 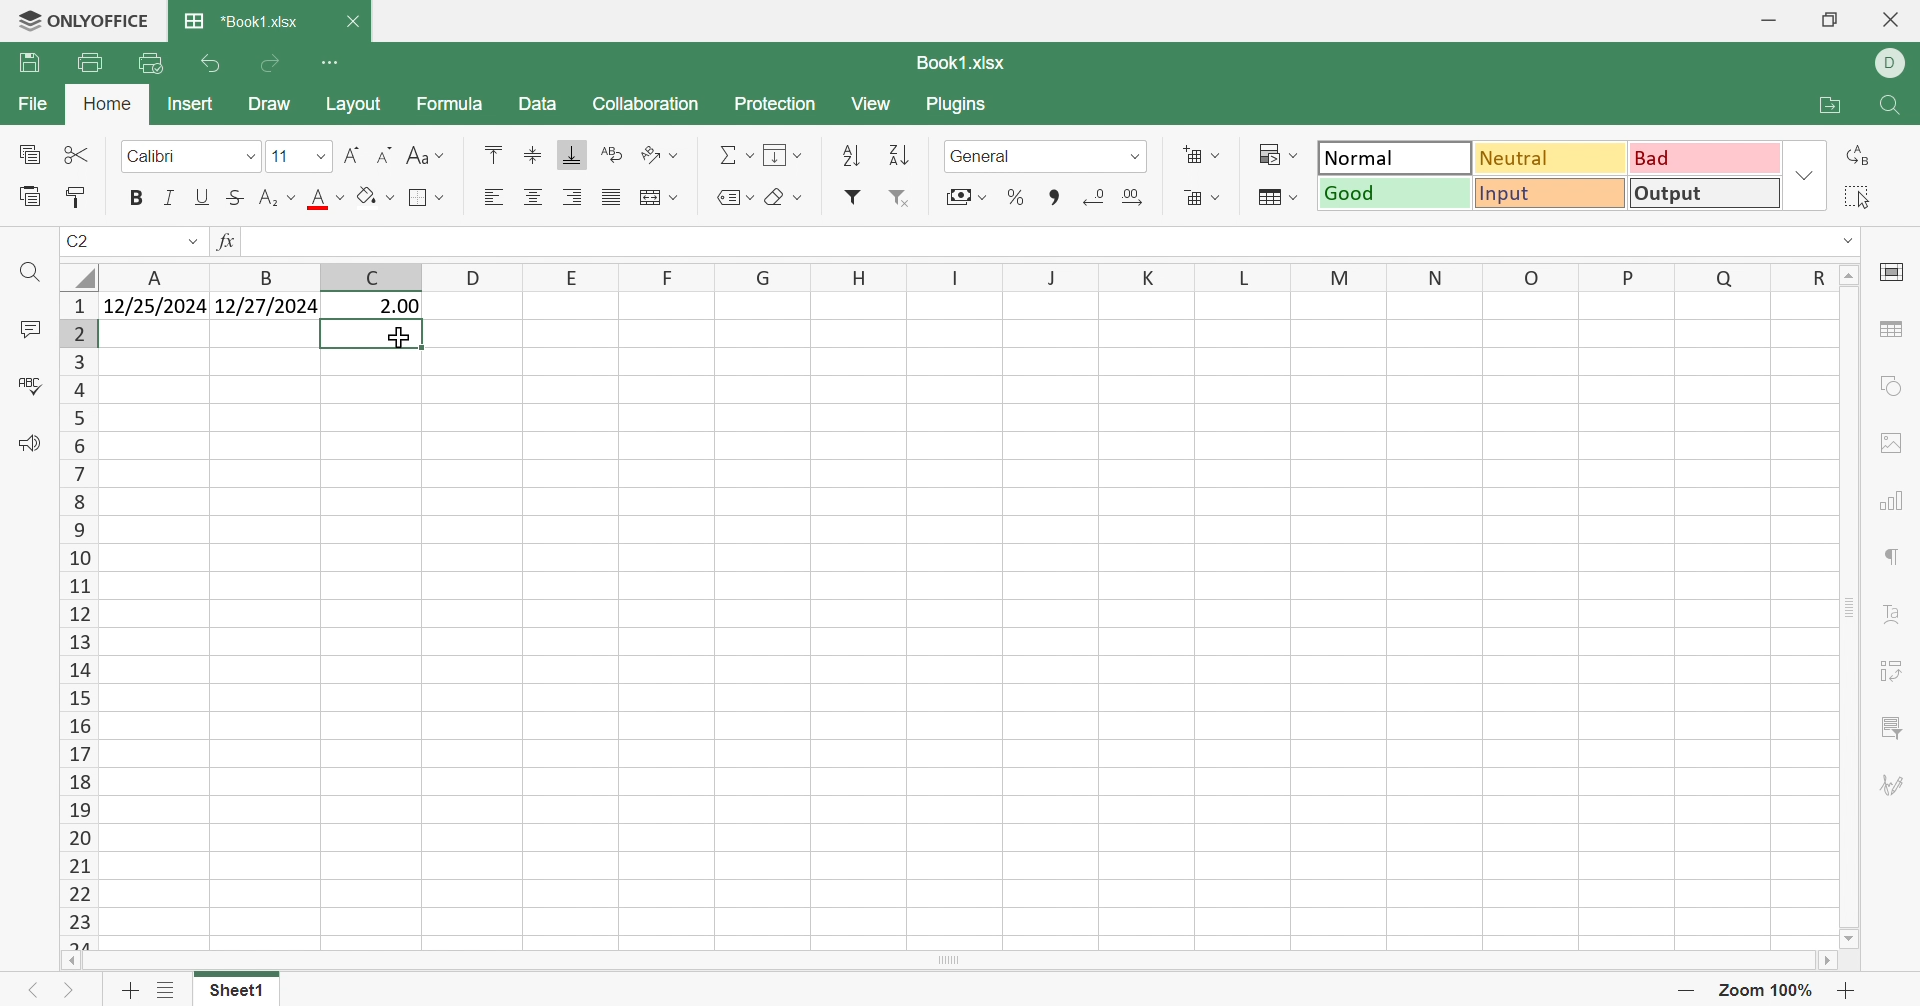 What do you see at coordinates (1205, 199) in the screenshot?
I see `Delete cells` at bounding box center [1205, 199].